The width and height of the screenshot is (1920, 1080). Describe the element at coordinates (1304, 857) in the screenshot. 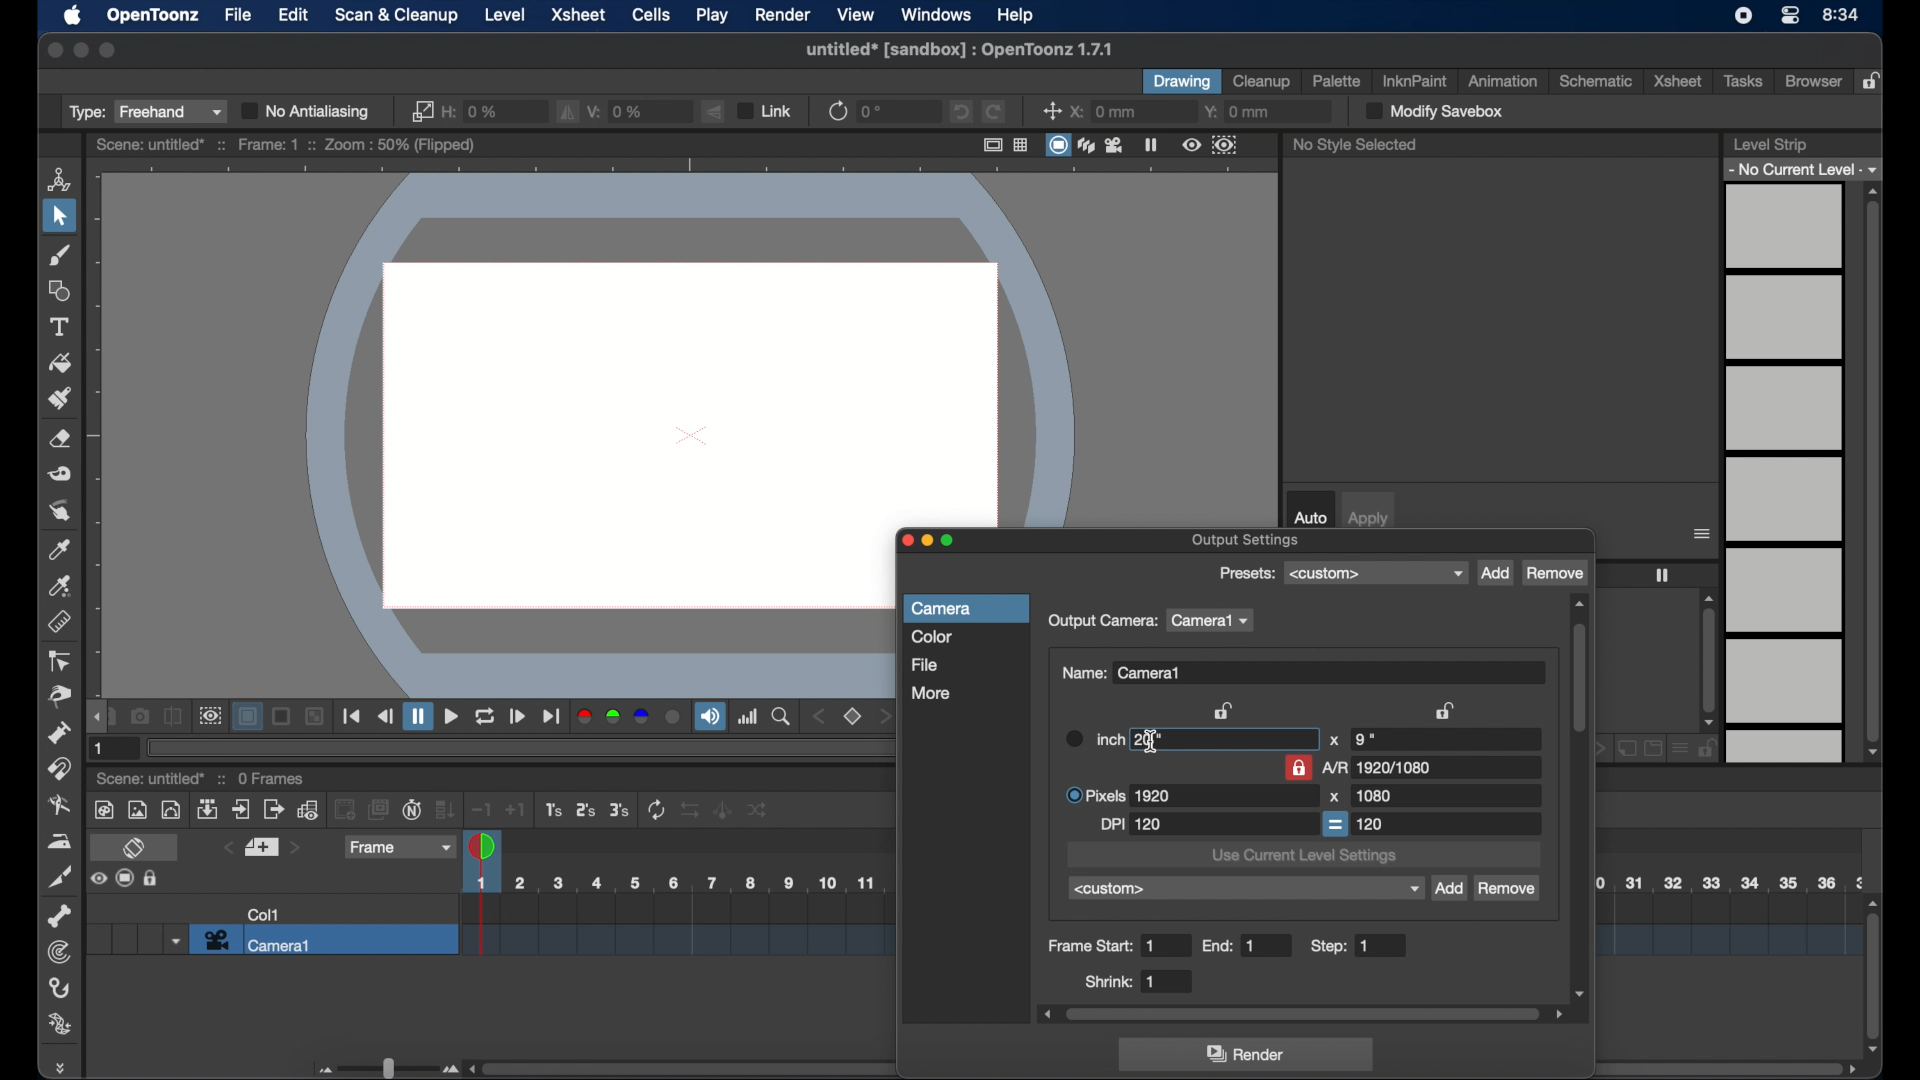

I see `use current level settings` at that location.